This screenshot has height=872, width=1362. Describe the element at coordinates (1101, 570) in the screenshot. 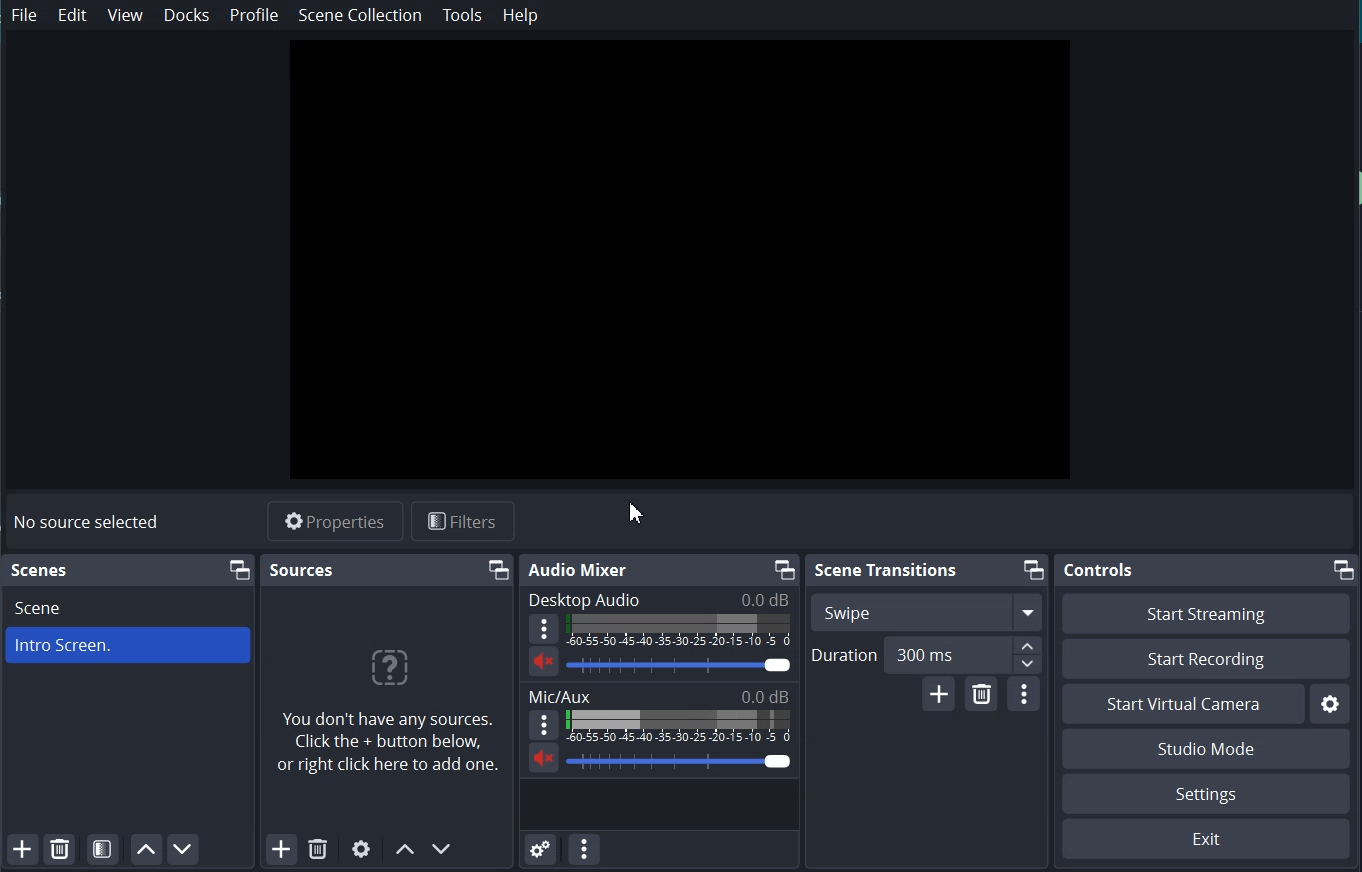

I see `Controls` at that location.